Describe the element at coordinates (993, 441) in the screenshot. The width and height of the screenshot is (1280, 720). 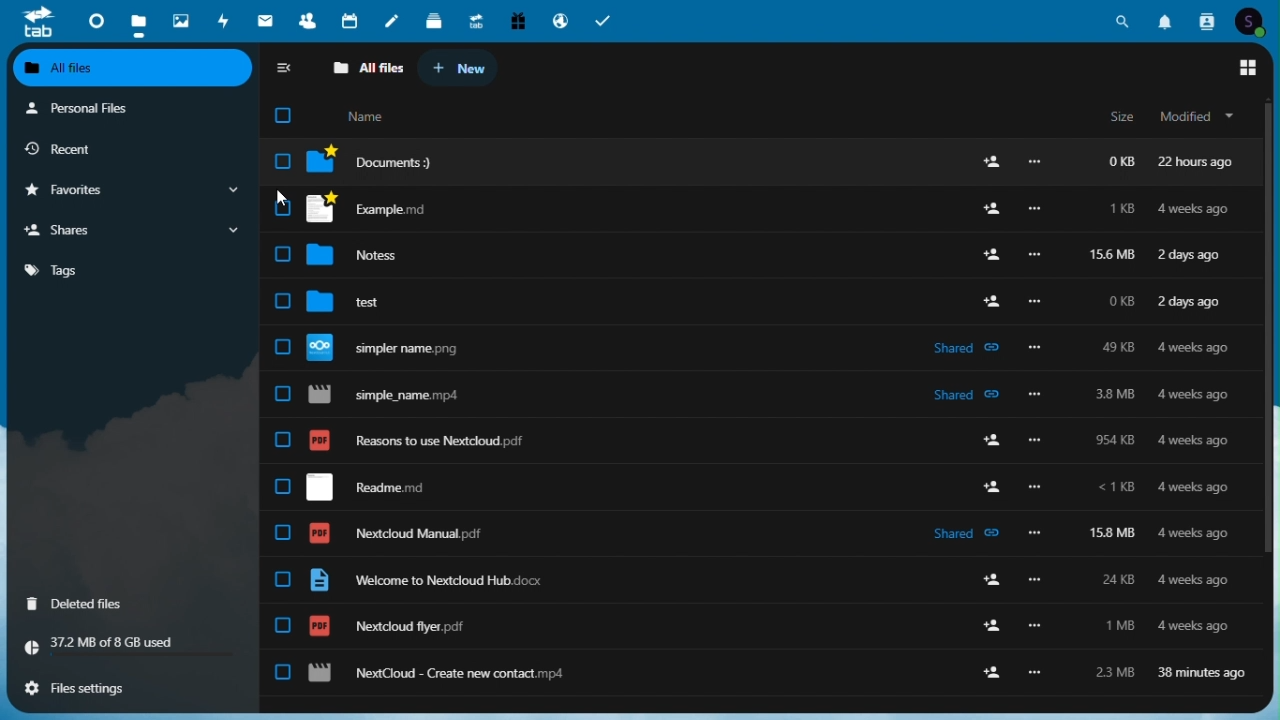
I see `add user` at that location.